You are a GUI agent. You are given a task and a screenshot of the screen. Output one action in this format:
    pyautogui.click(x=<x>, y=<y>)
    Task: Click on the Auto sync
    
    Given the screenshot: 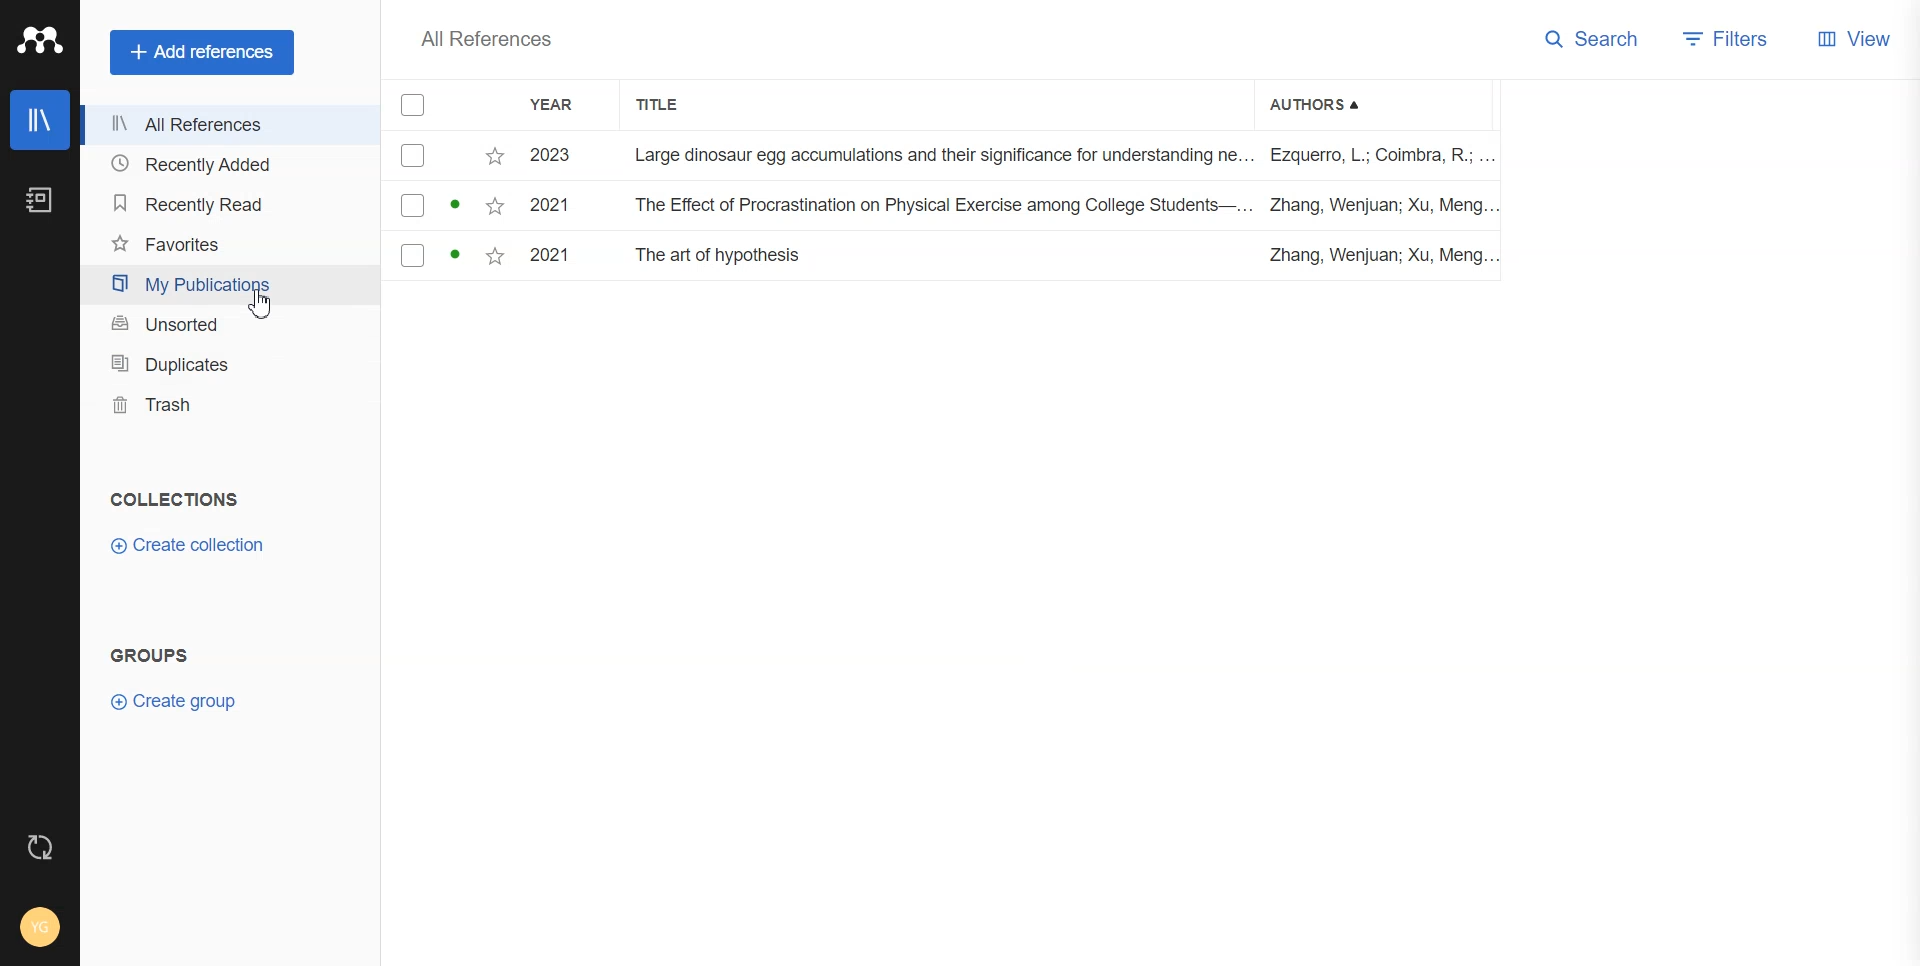 What is the action you would take?
    pyautogui.click(x=38, y=847)
    